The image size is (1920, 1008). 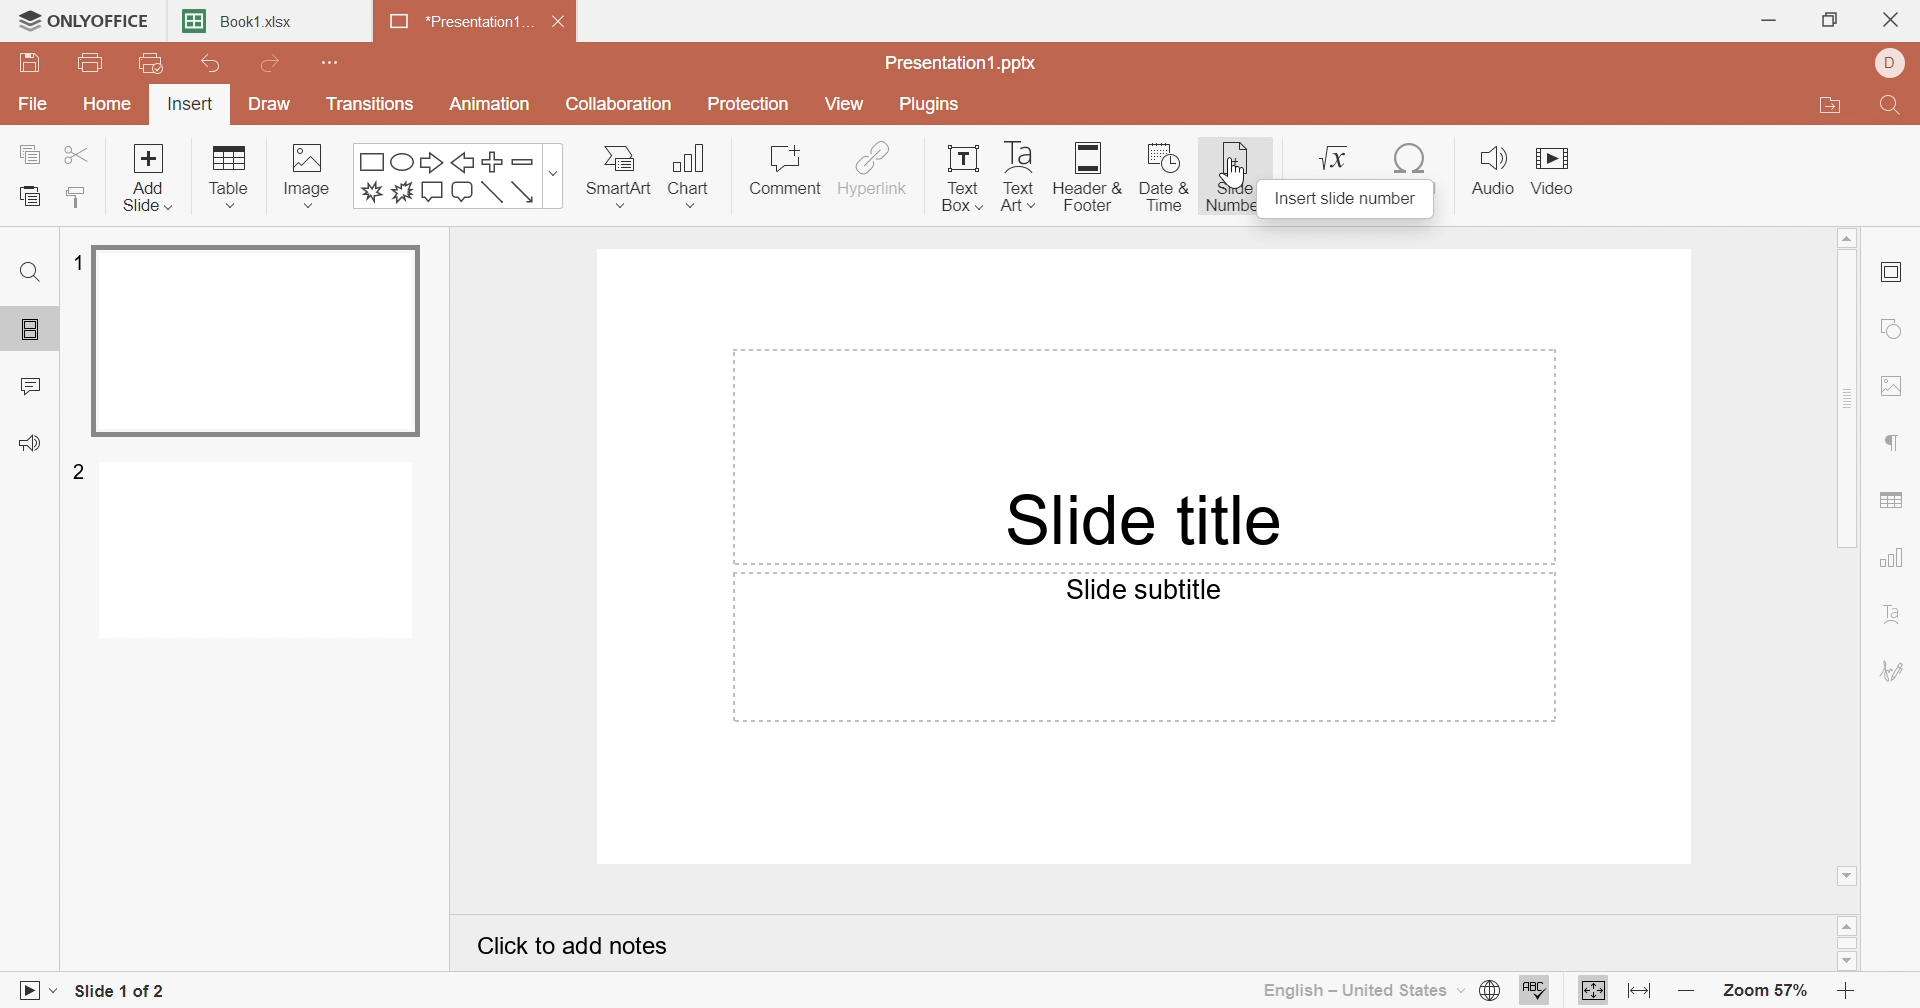 What do you see at coordinates (34, 106) in the screenshot?
I see `File` at bounding box center [34, 106].